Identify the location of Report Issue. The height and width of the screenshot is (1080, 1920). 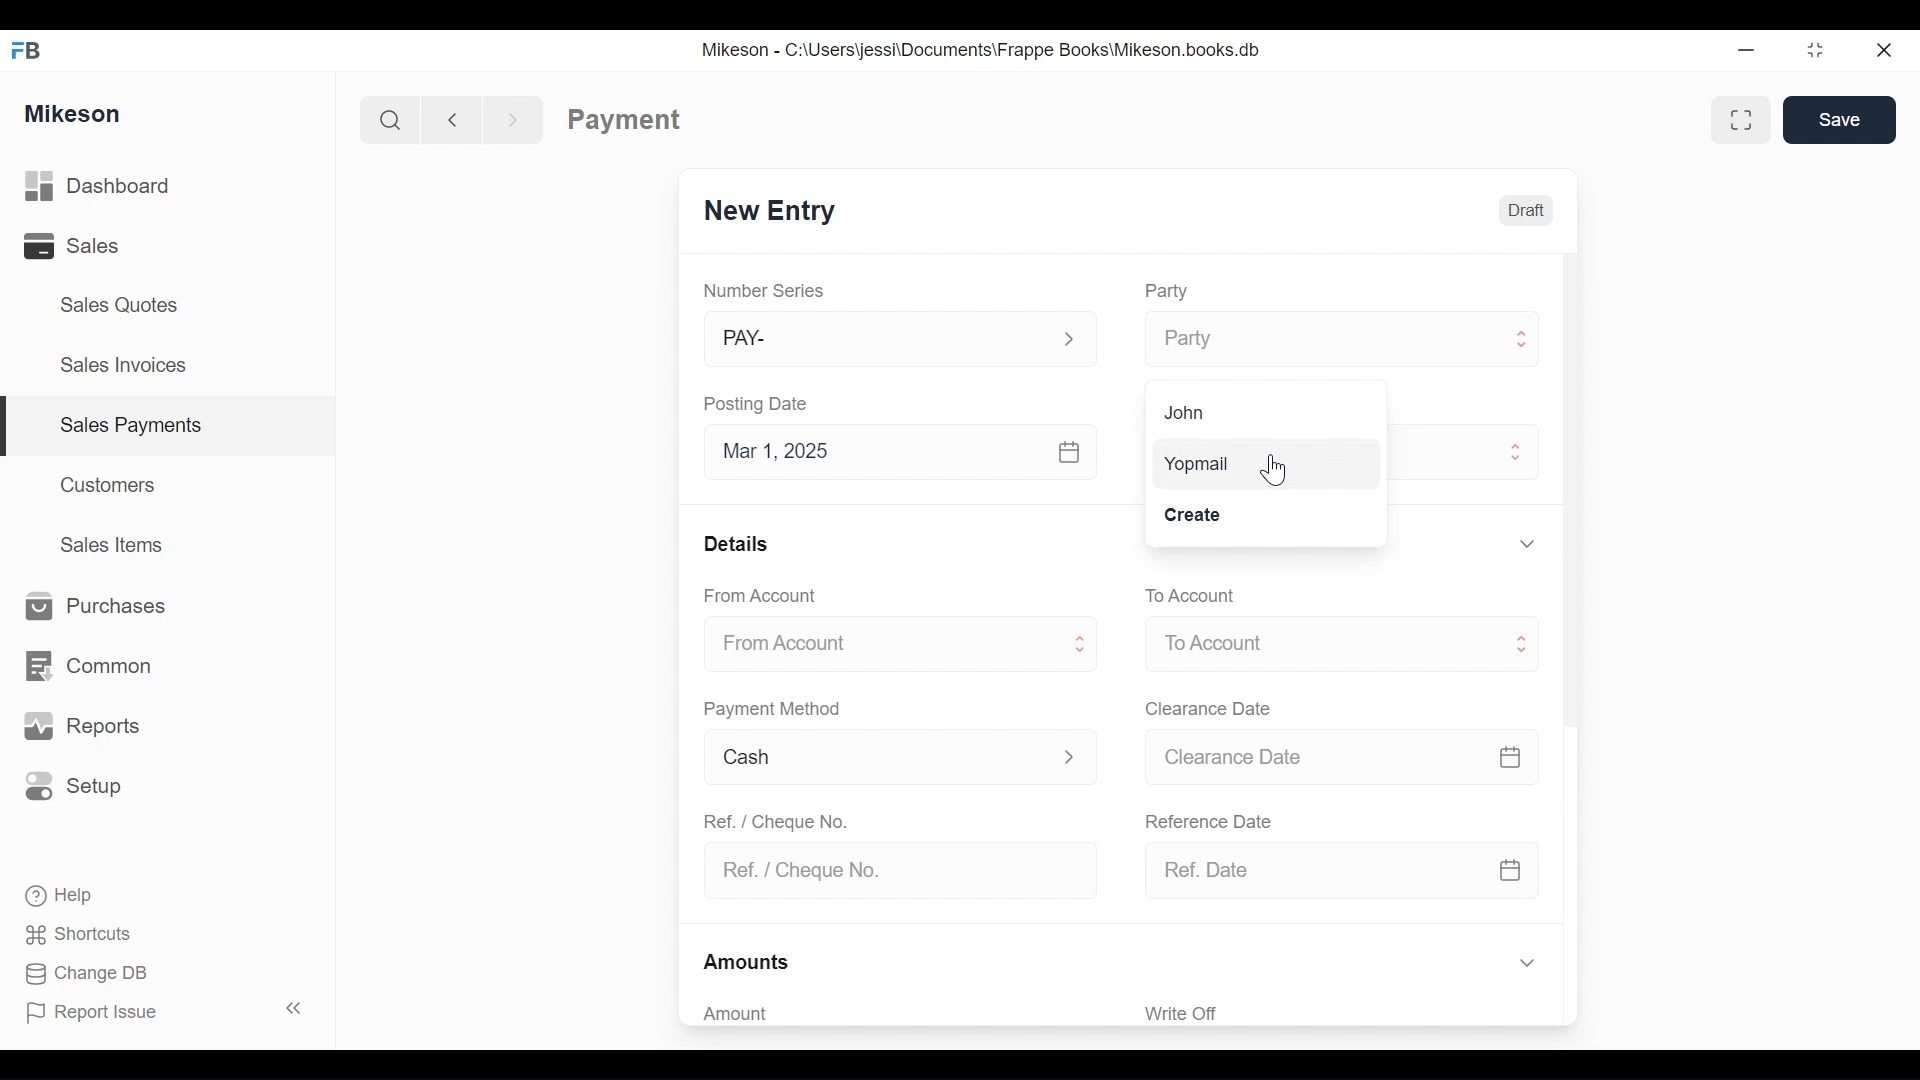
(101, 1013).